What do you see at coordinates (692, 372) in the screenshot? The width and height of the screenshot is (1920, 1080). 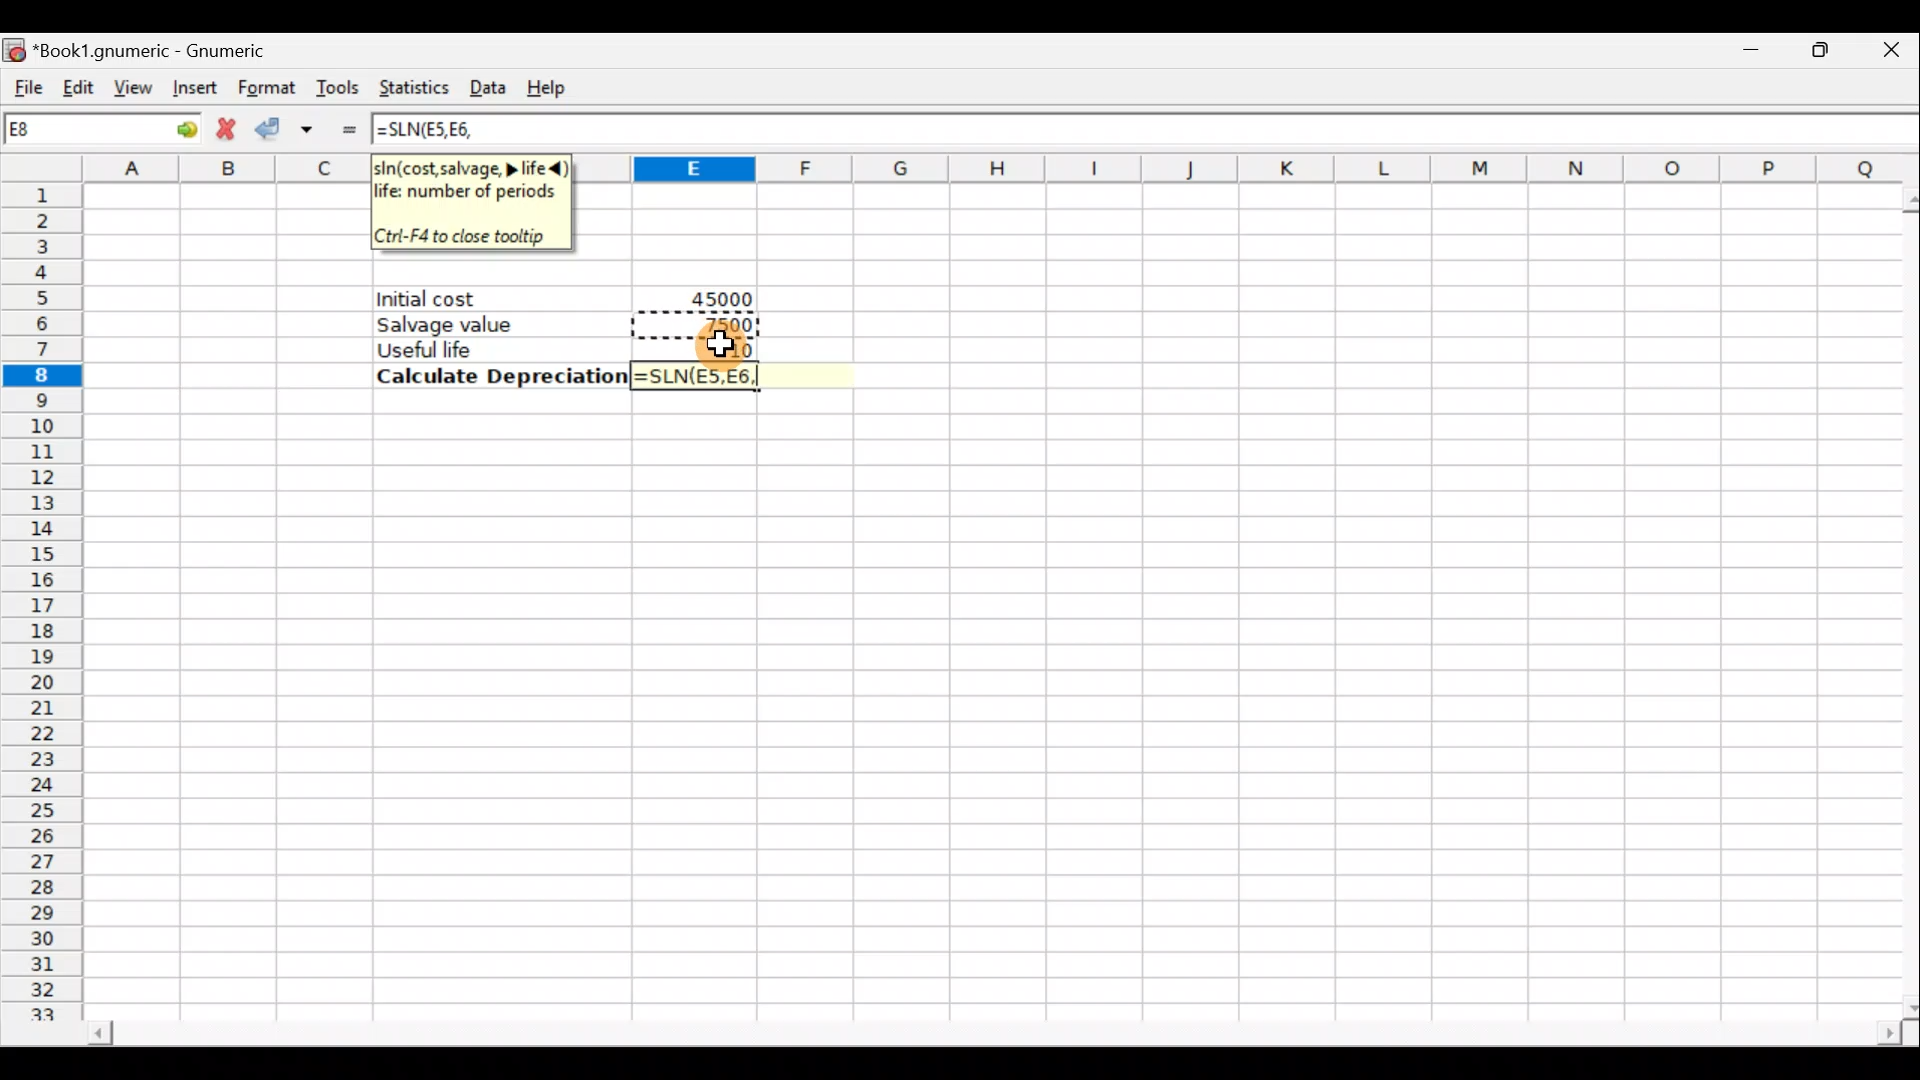 I see `=SLN(E5,E6,` at bounding box center [692, 372].